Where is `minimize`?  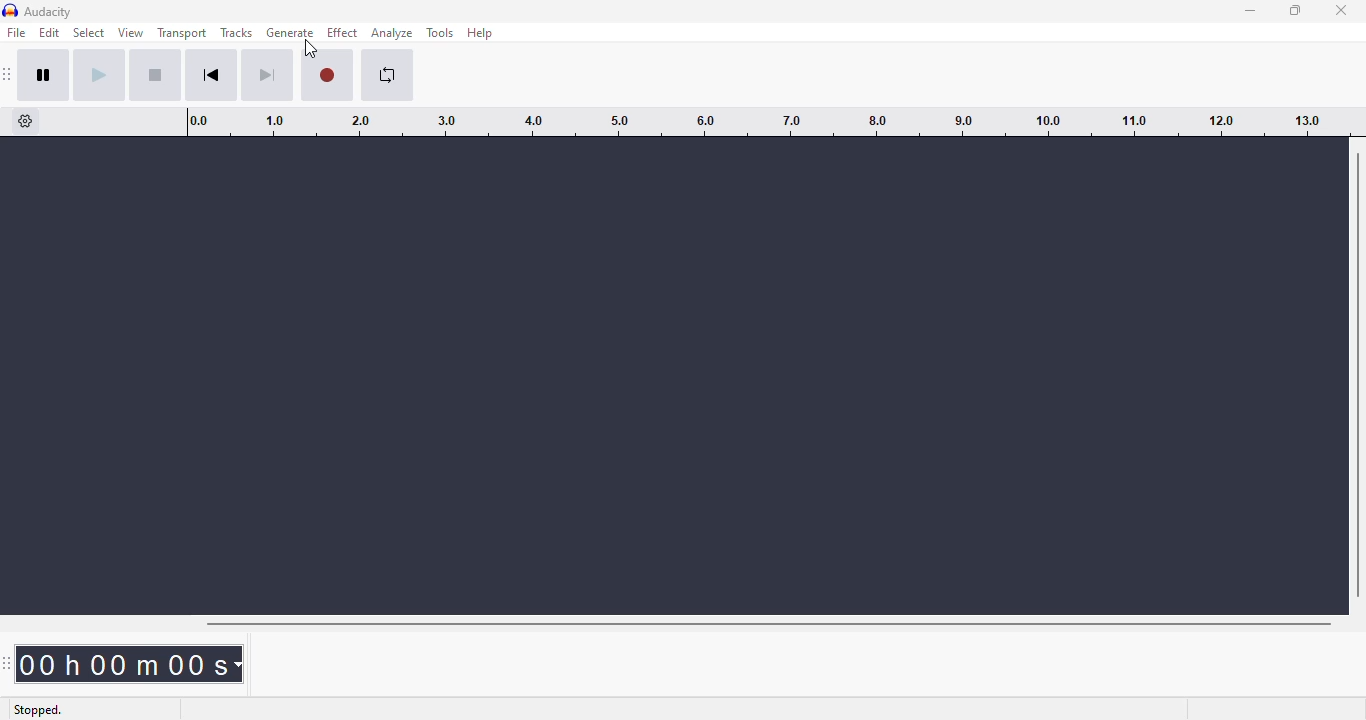
minimize is located at coordinates (1252, 11).